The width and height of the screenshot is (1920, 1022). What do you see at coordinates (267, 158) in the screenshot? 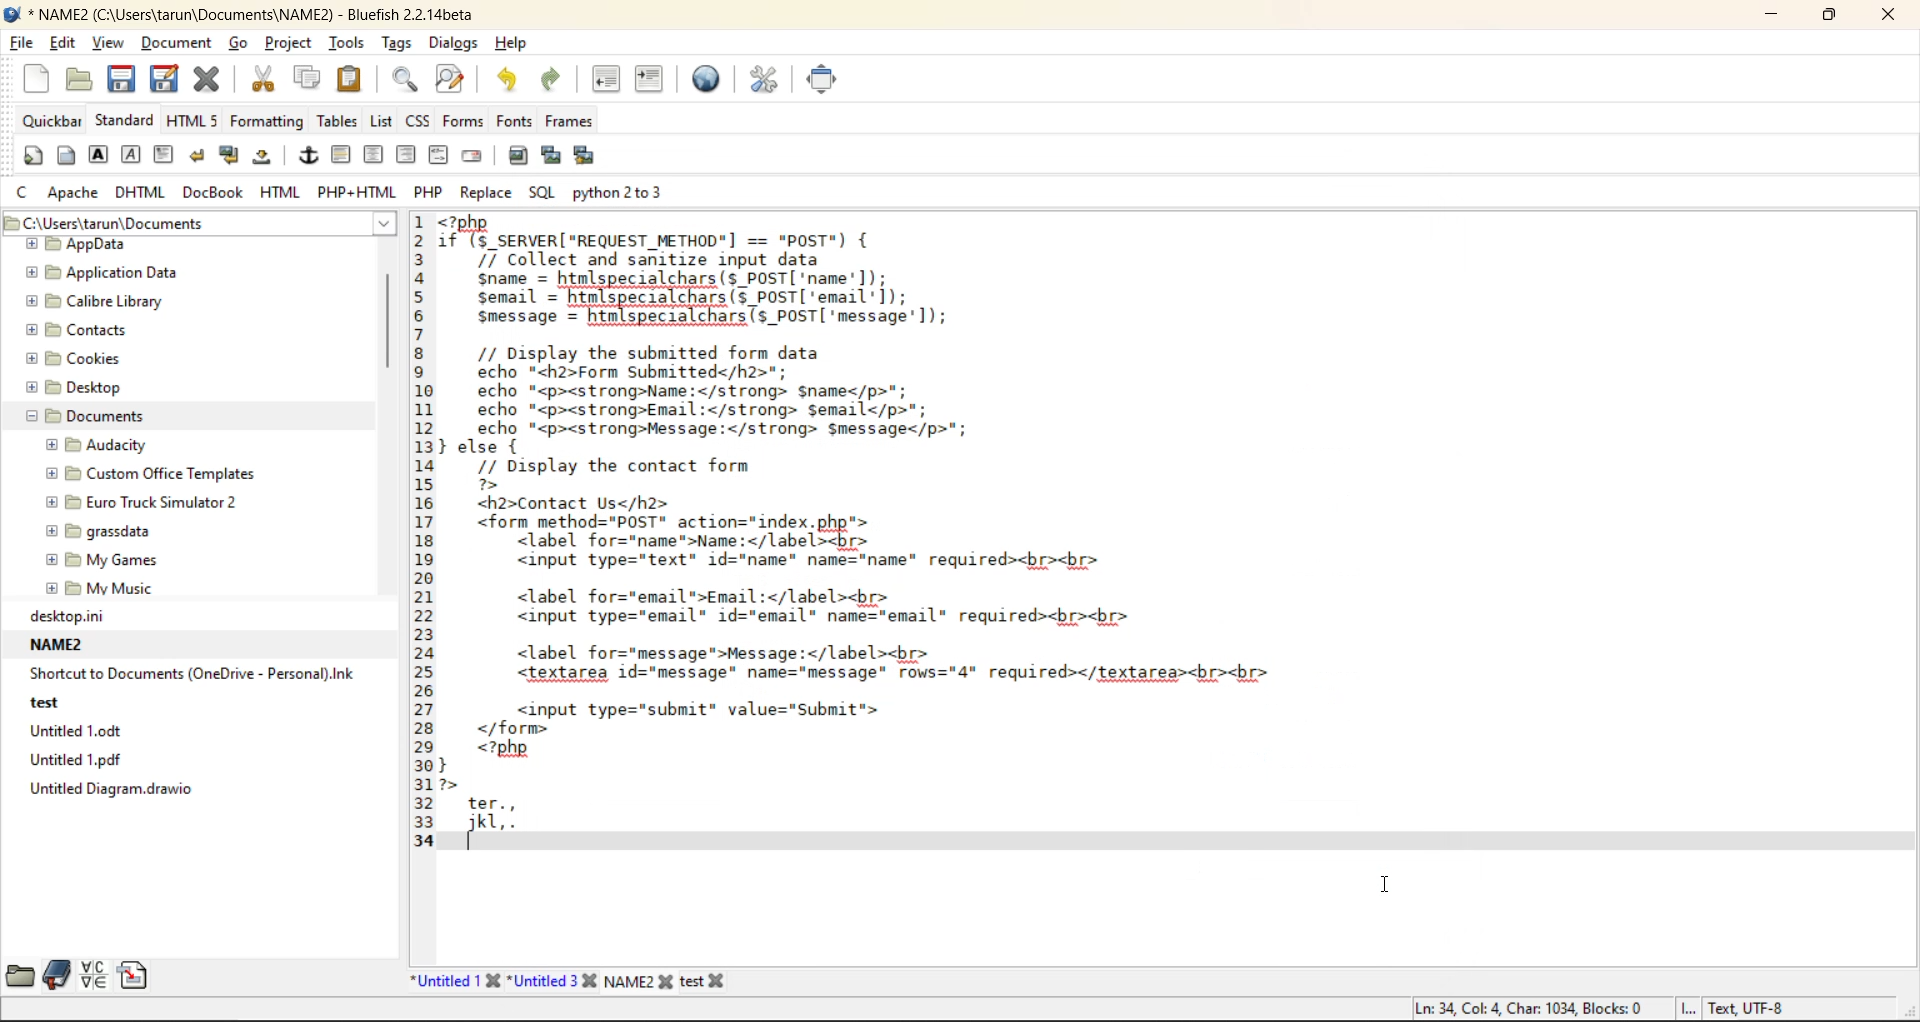
I see `non breaking space` at bounding box center [267, 158].